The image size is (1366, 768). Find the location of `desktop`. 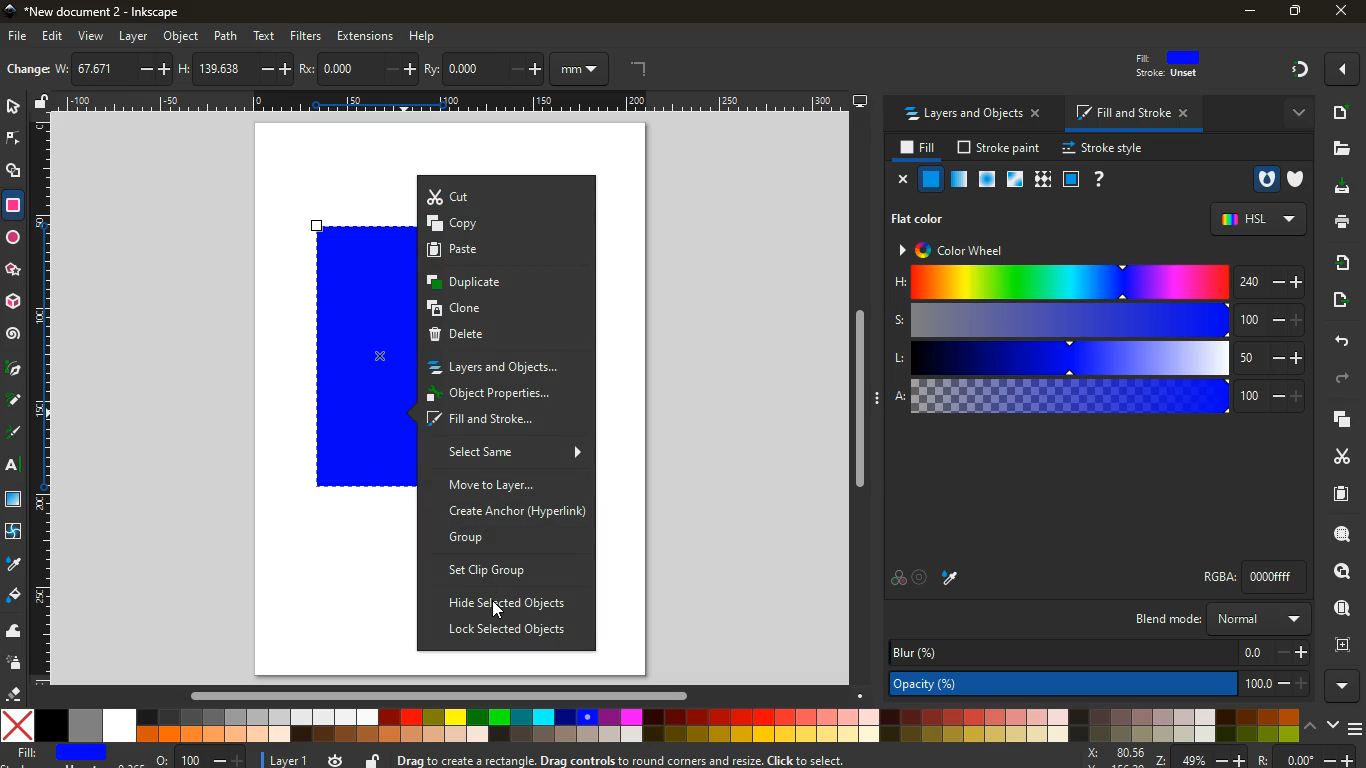

desktop is located at coordinates (860, 101).